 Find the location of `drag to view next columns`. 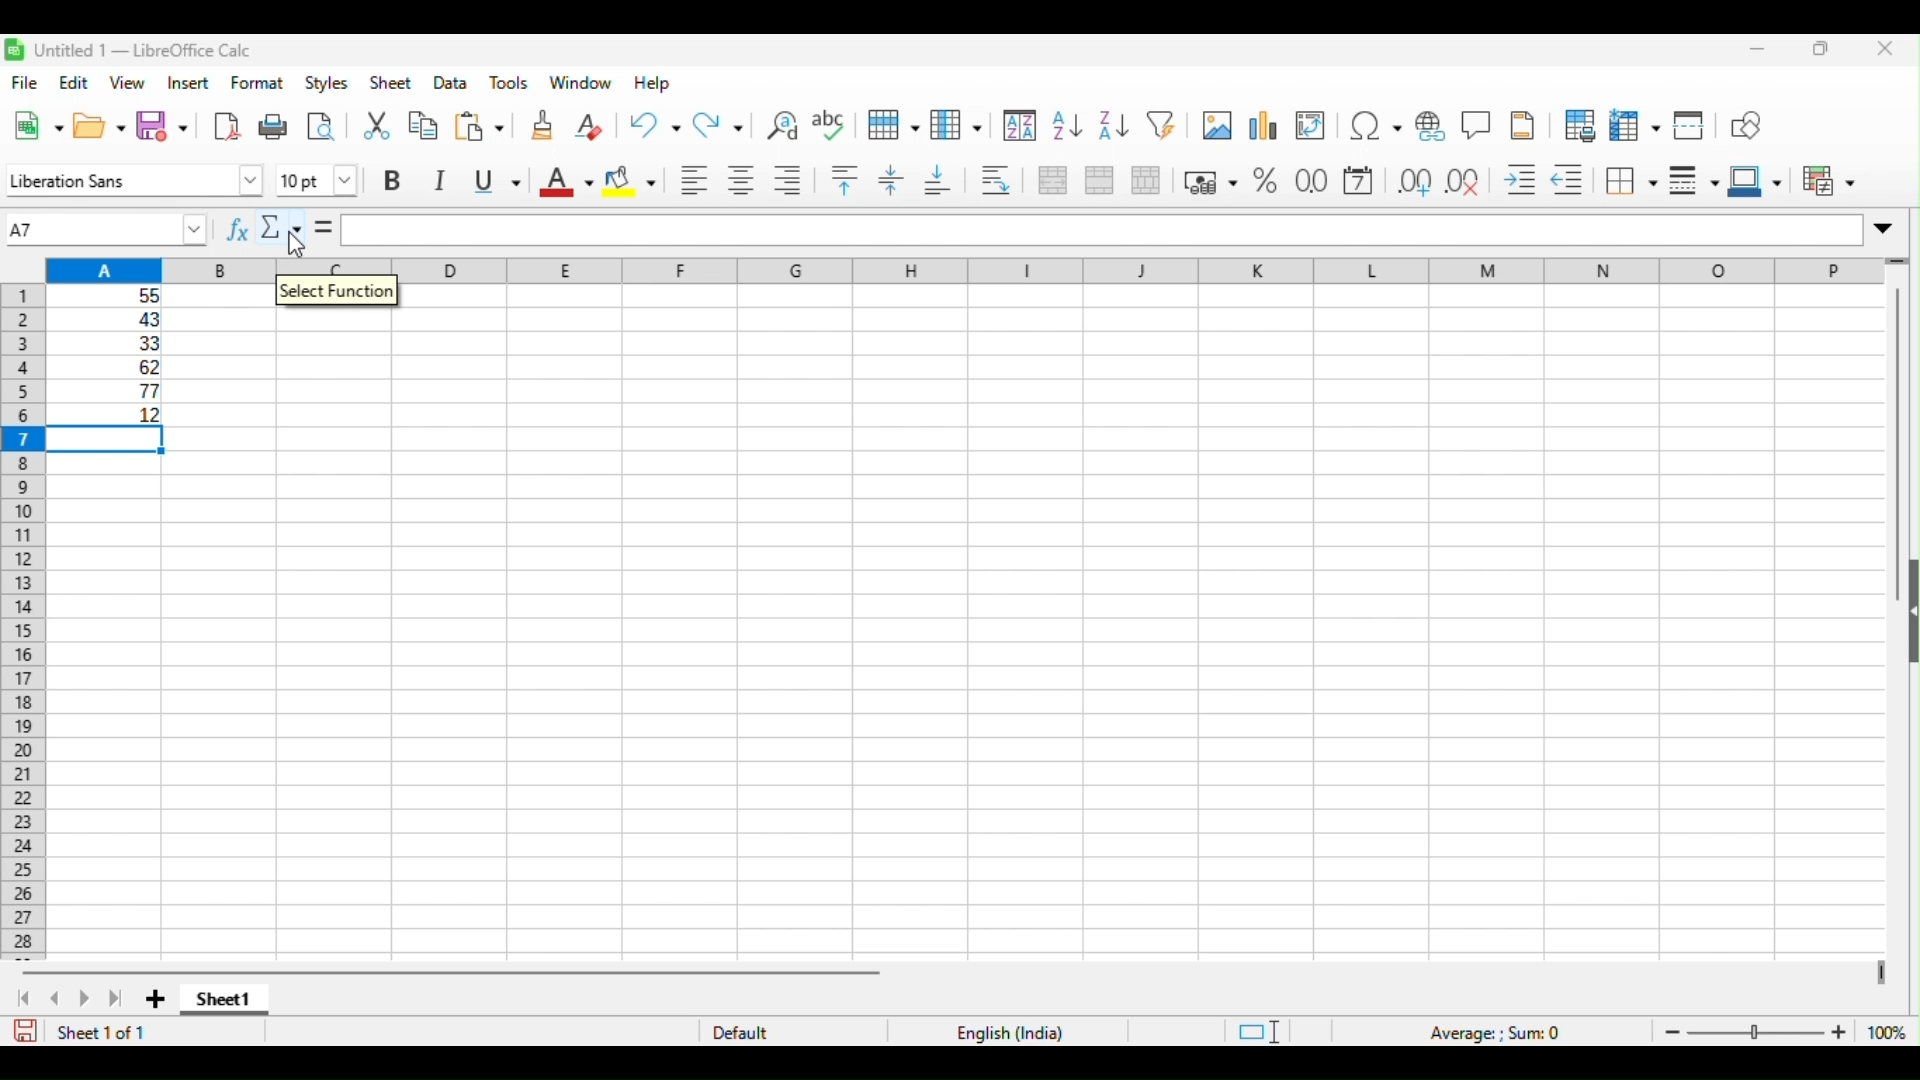

drag to view next columns is located at coordinates (1878, 973).